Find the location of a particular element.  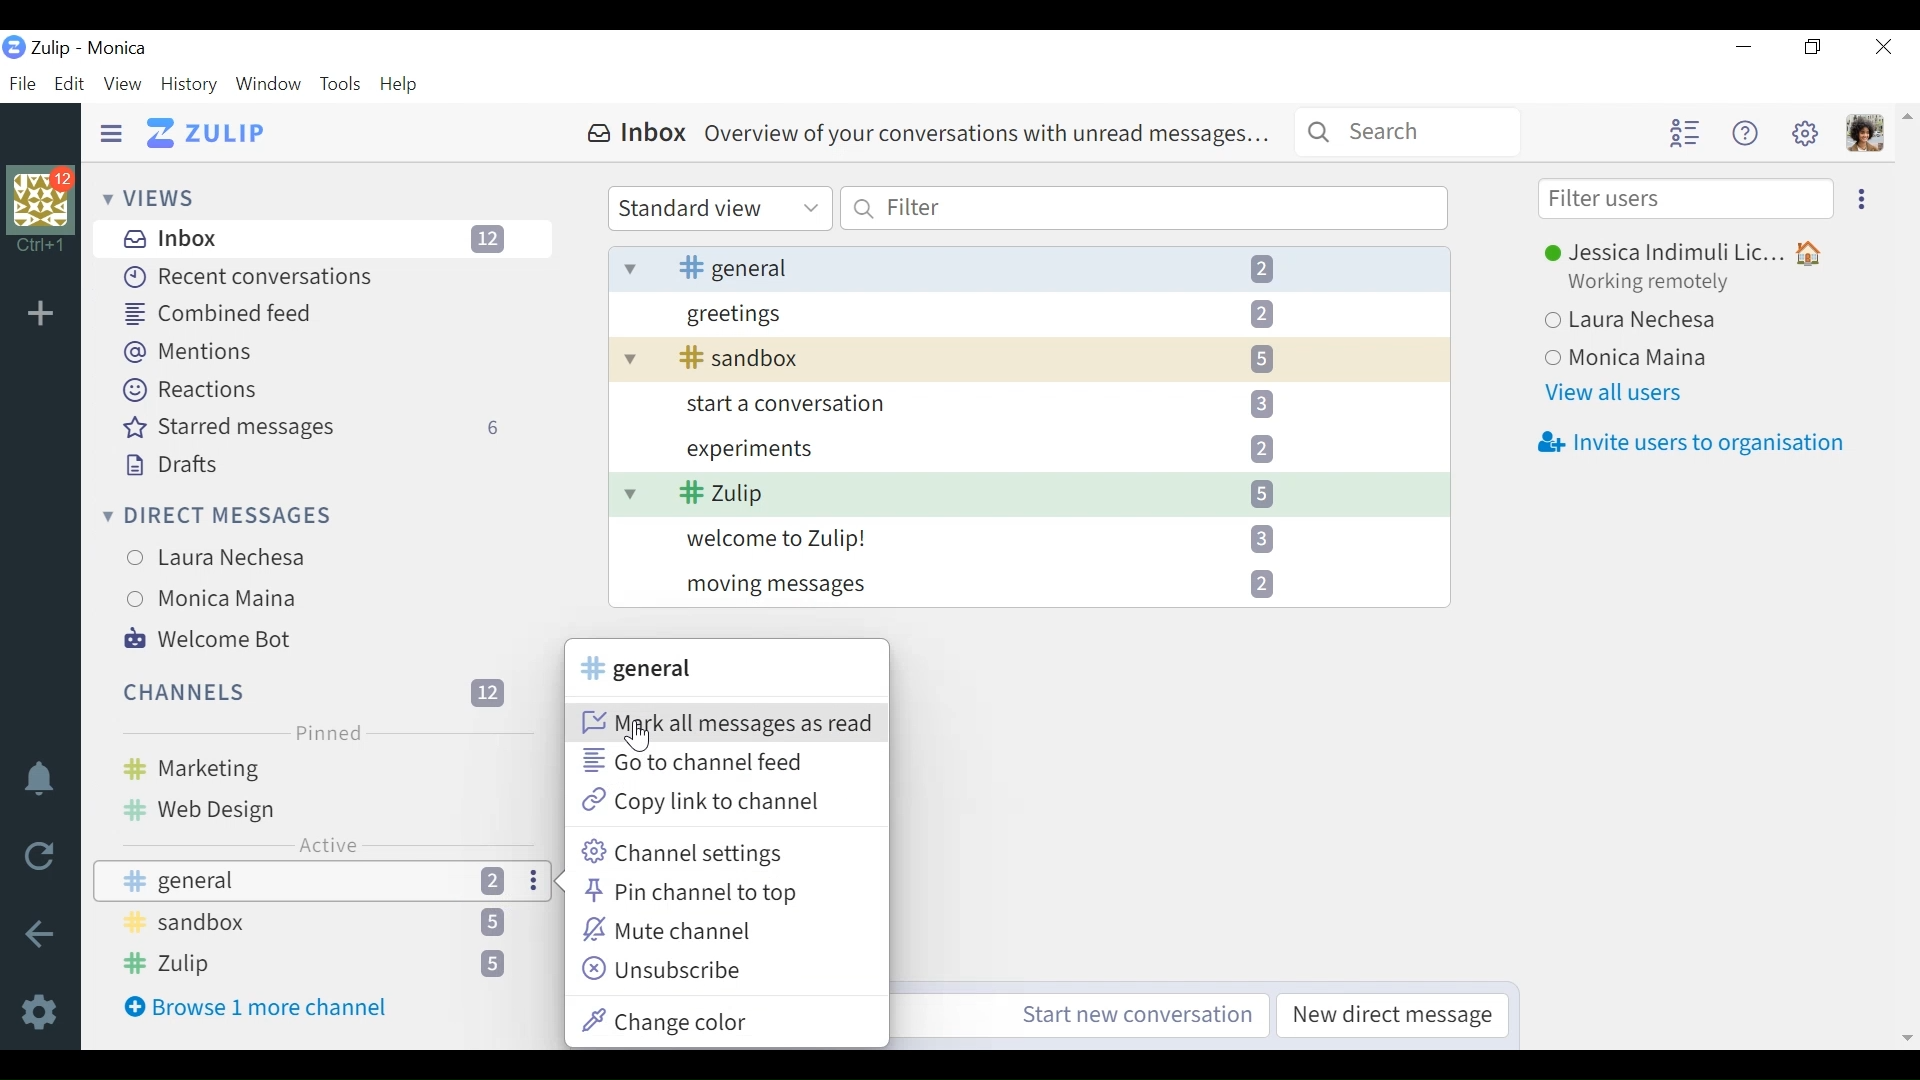

Cursor is located at coordinates (639, 740).